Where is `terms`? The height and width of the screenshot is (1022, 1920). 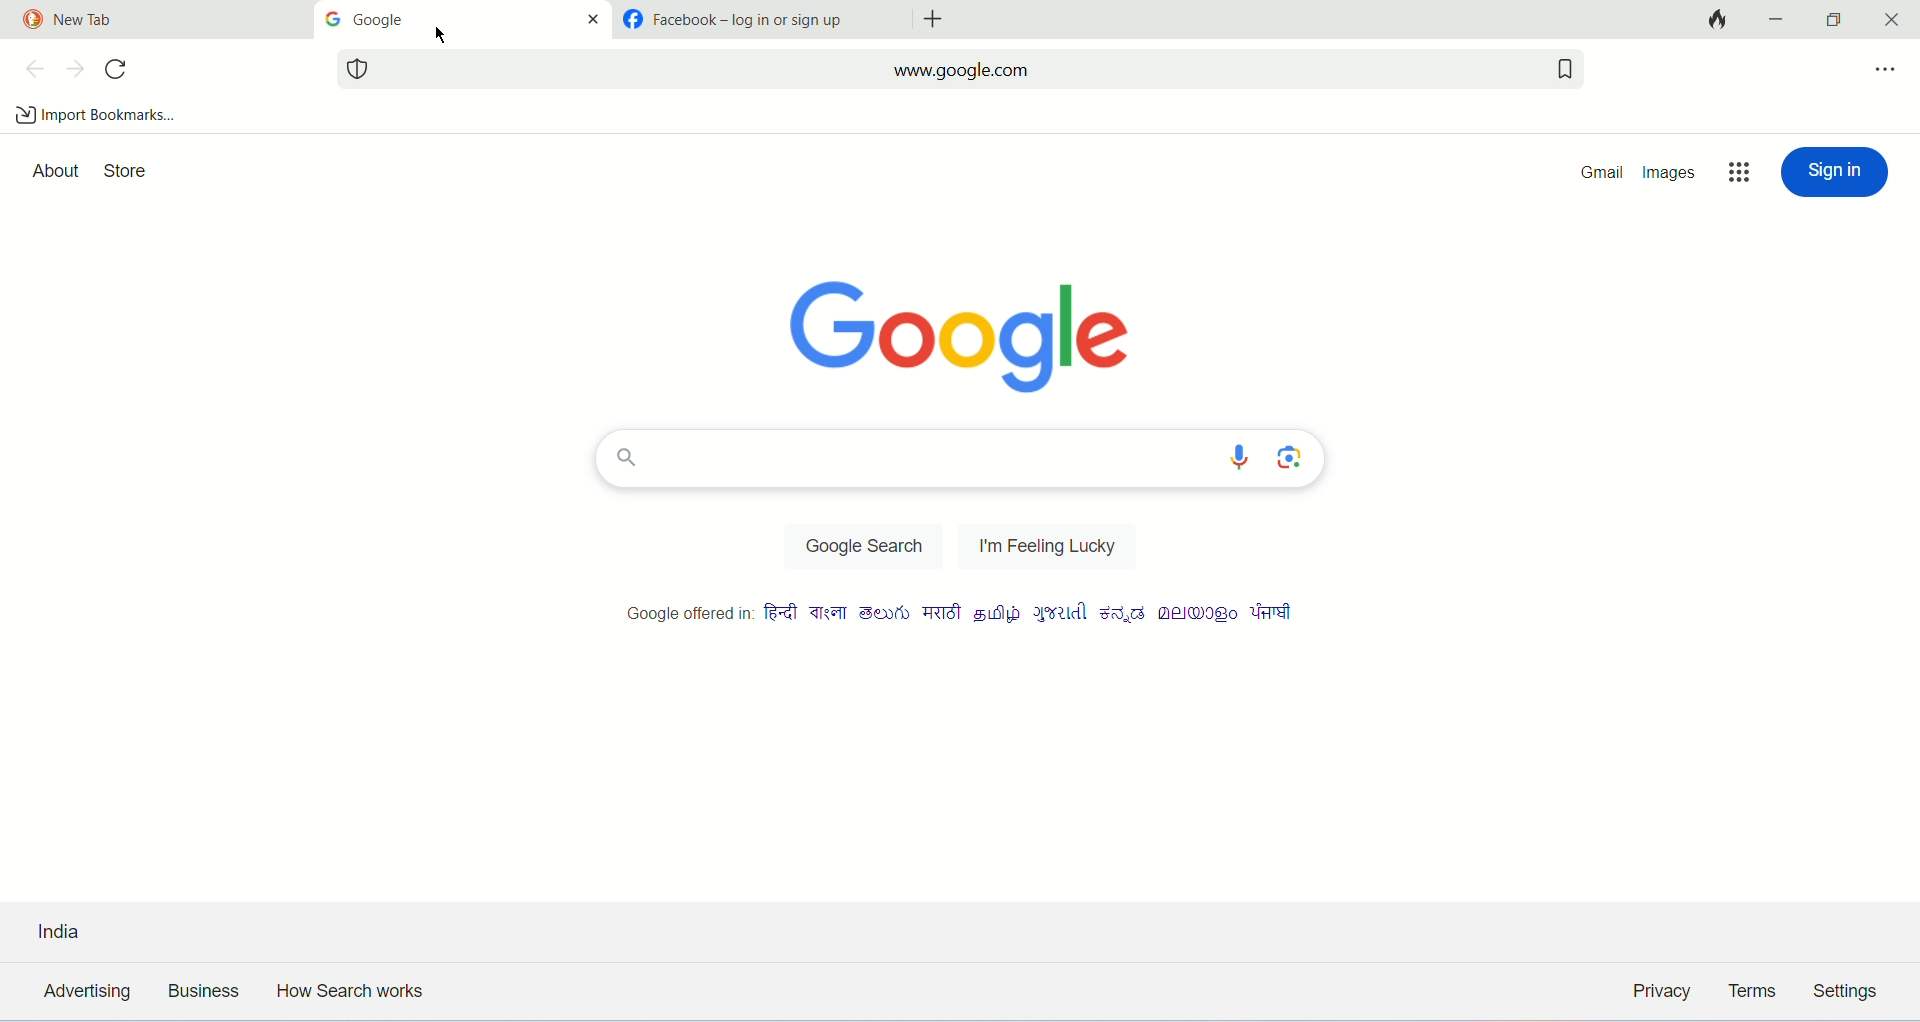
terms is located at coordinates (1756, 990).